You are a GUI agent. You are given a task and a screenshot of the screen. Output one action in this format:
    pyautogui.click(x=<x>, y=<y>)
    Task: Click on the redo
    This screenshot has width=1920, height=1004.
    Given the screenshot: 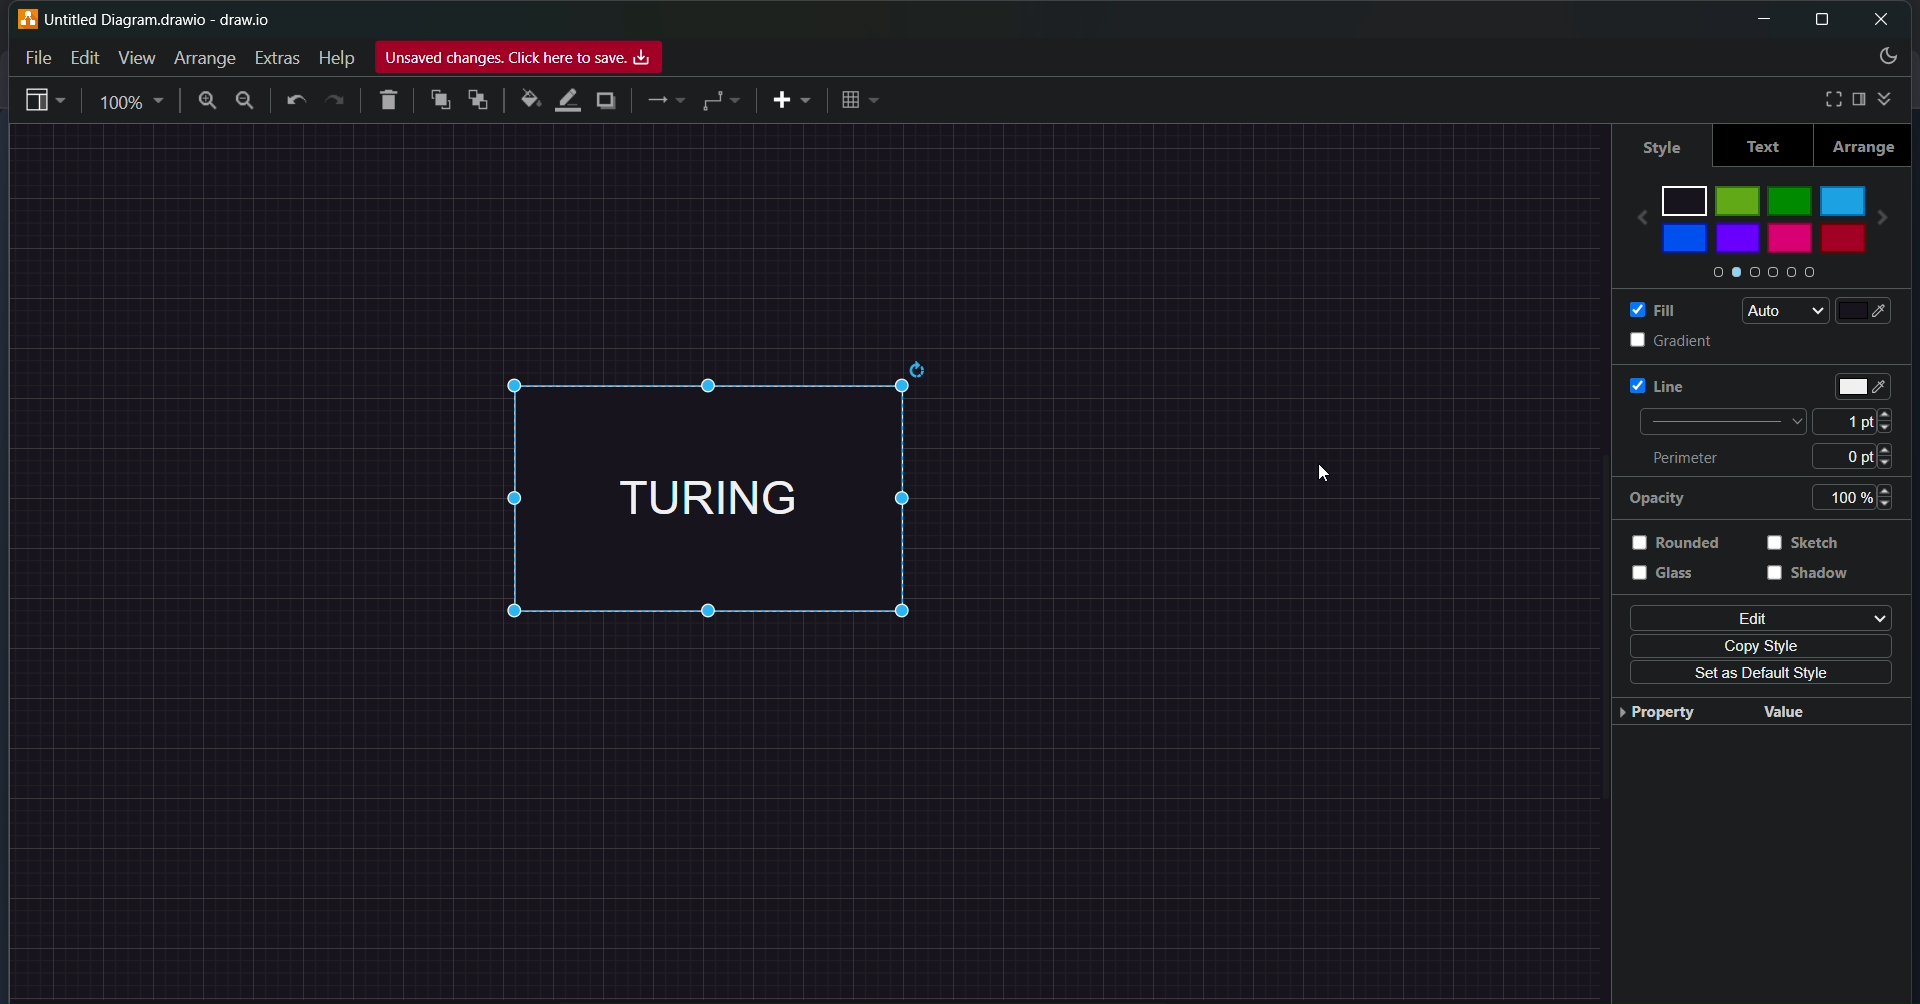 What is the action you would take?
    pyautogui.click(x=336, y=100)
    